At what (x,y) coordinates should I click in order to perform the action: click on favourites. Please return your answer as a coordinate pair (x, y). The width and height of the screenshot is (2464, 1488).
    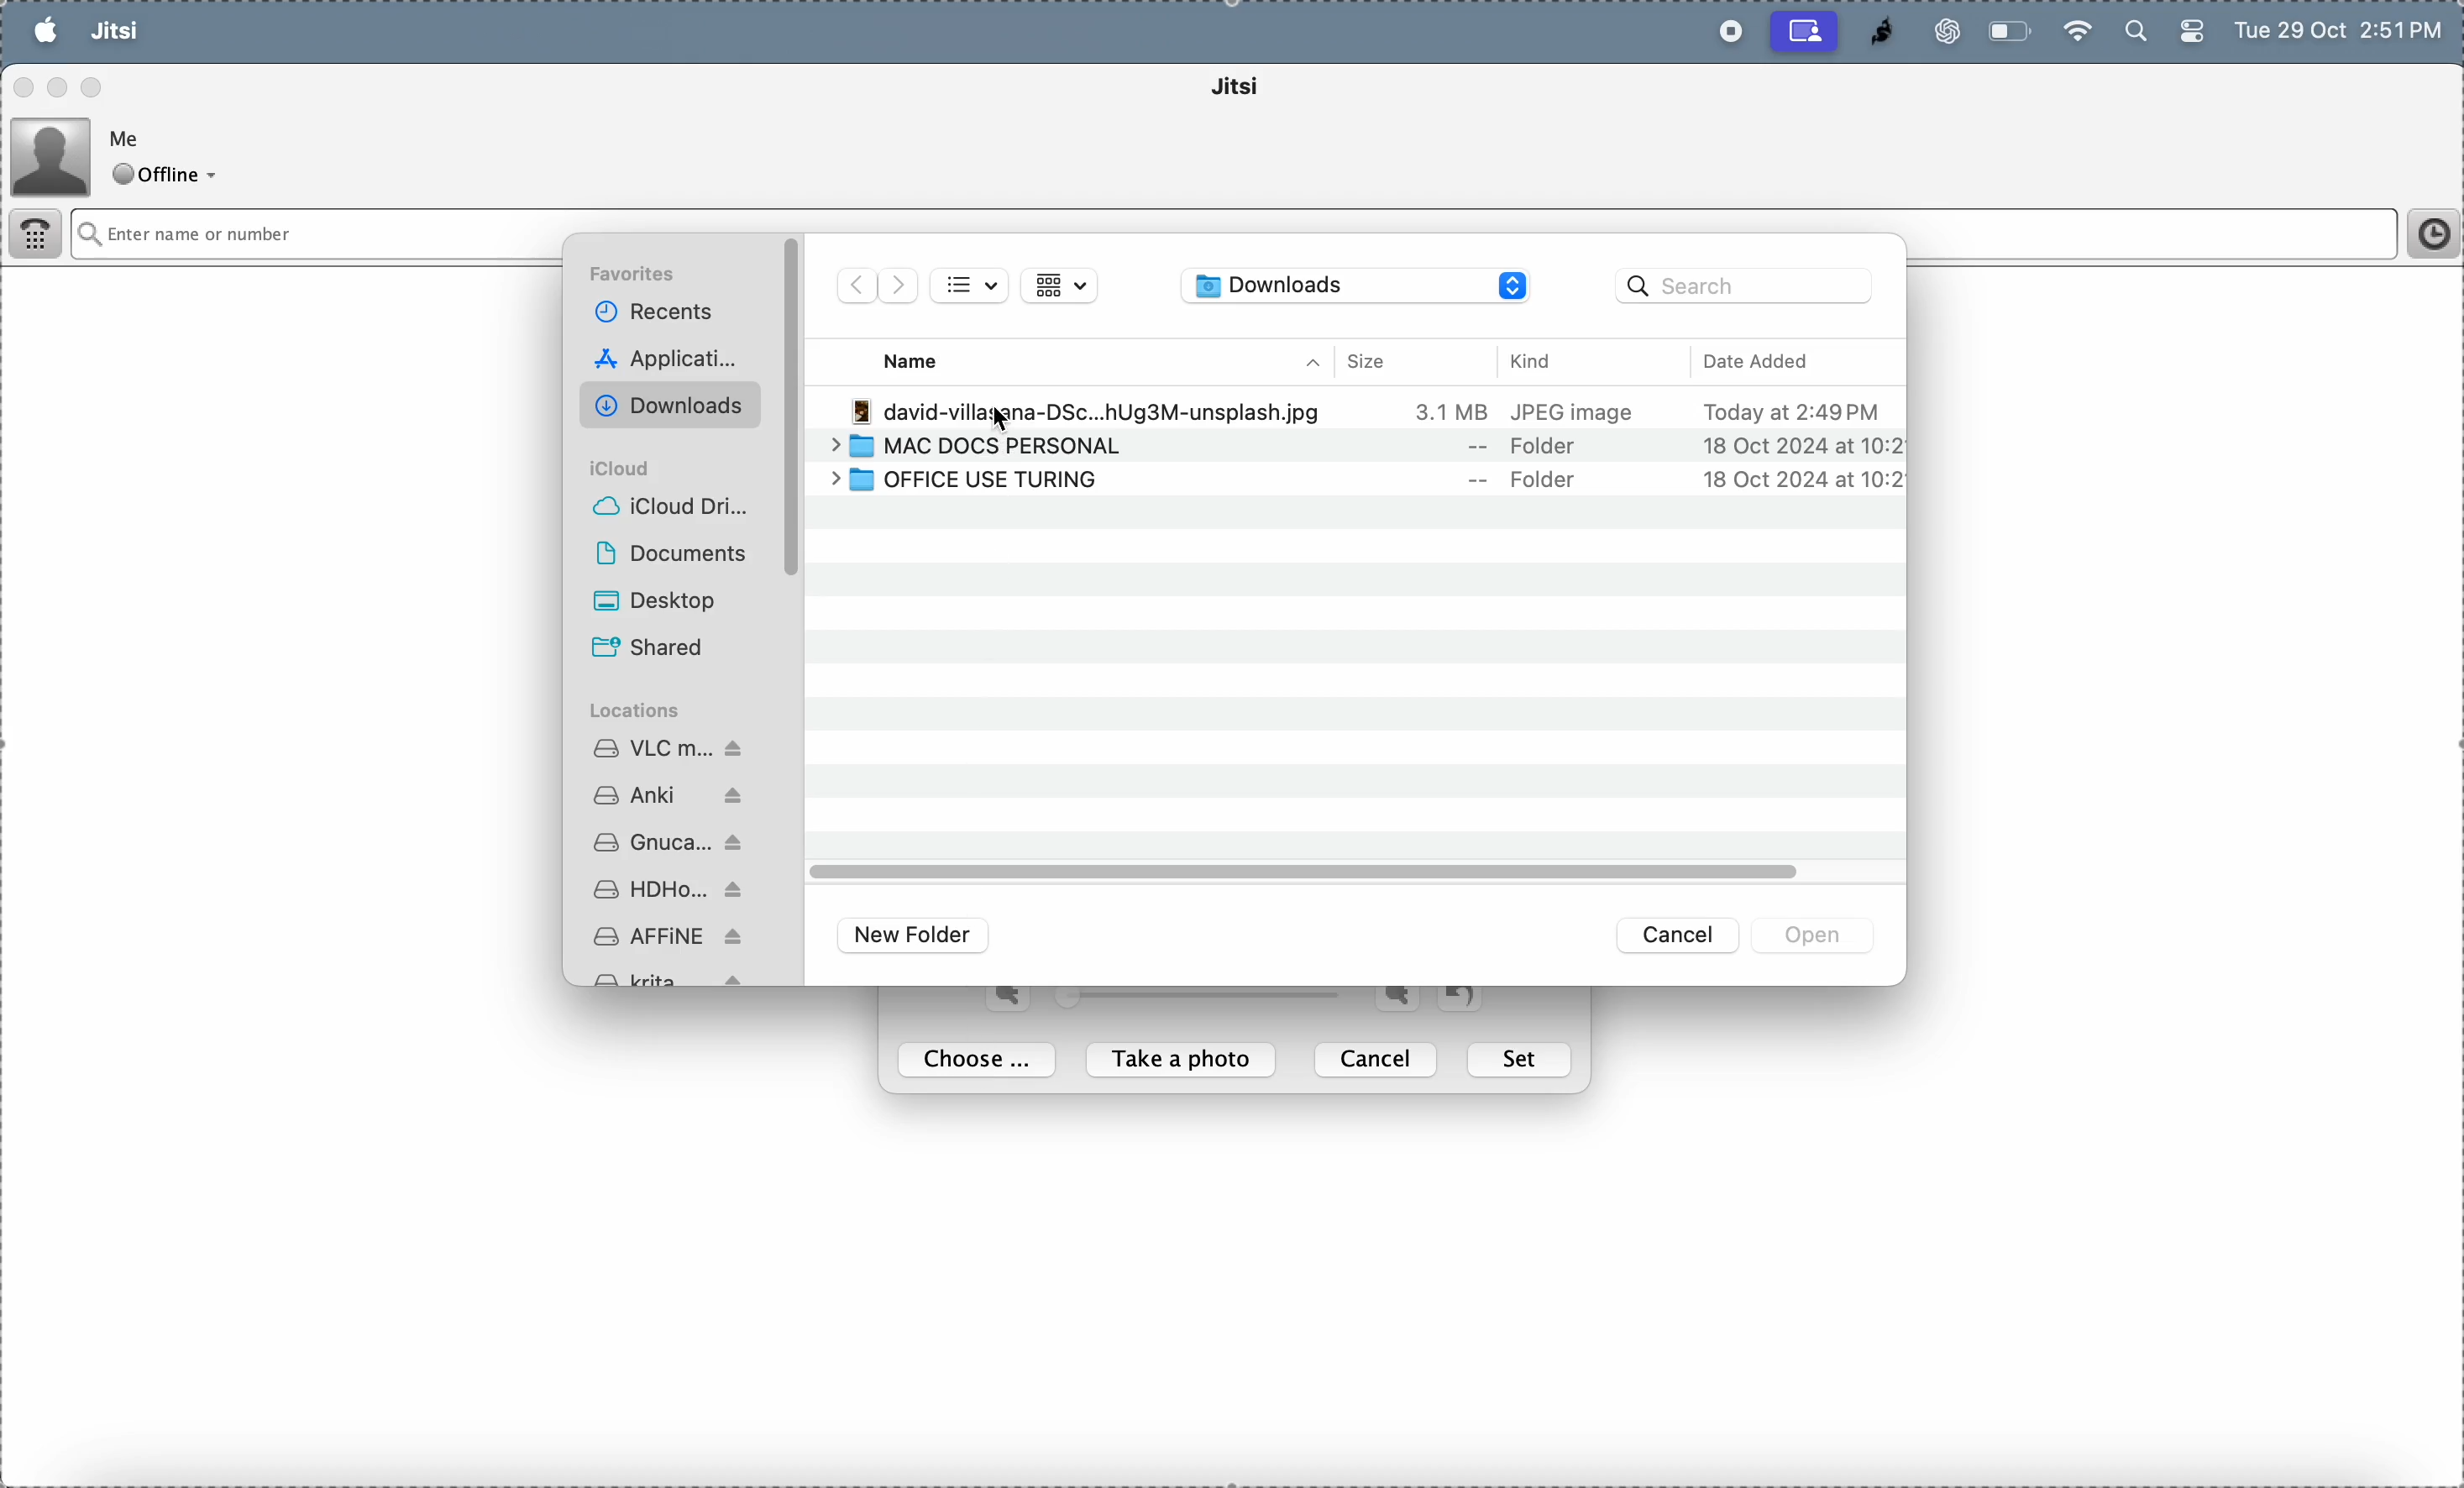
    Looking at the image, I should click on (640, 276).